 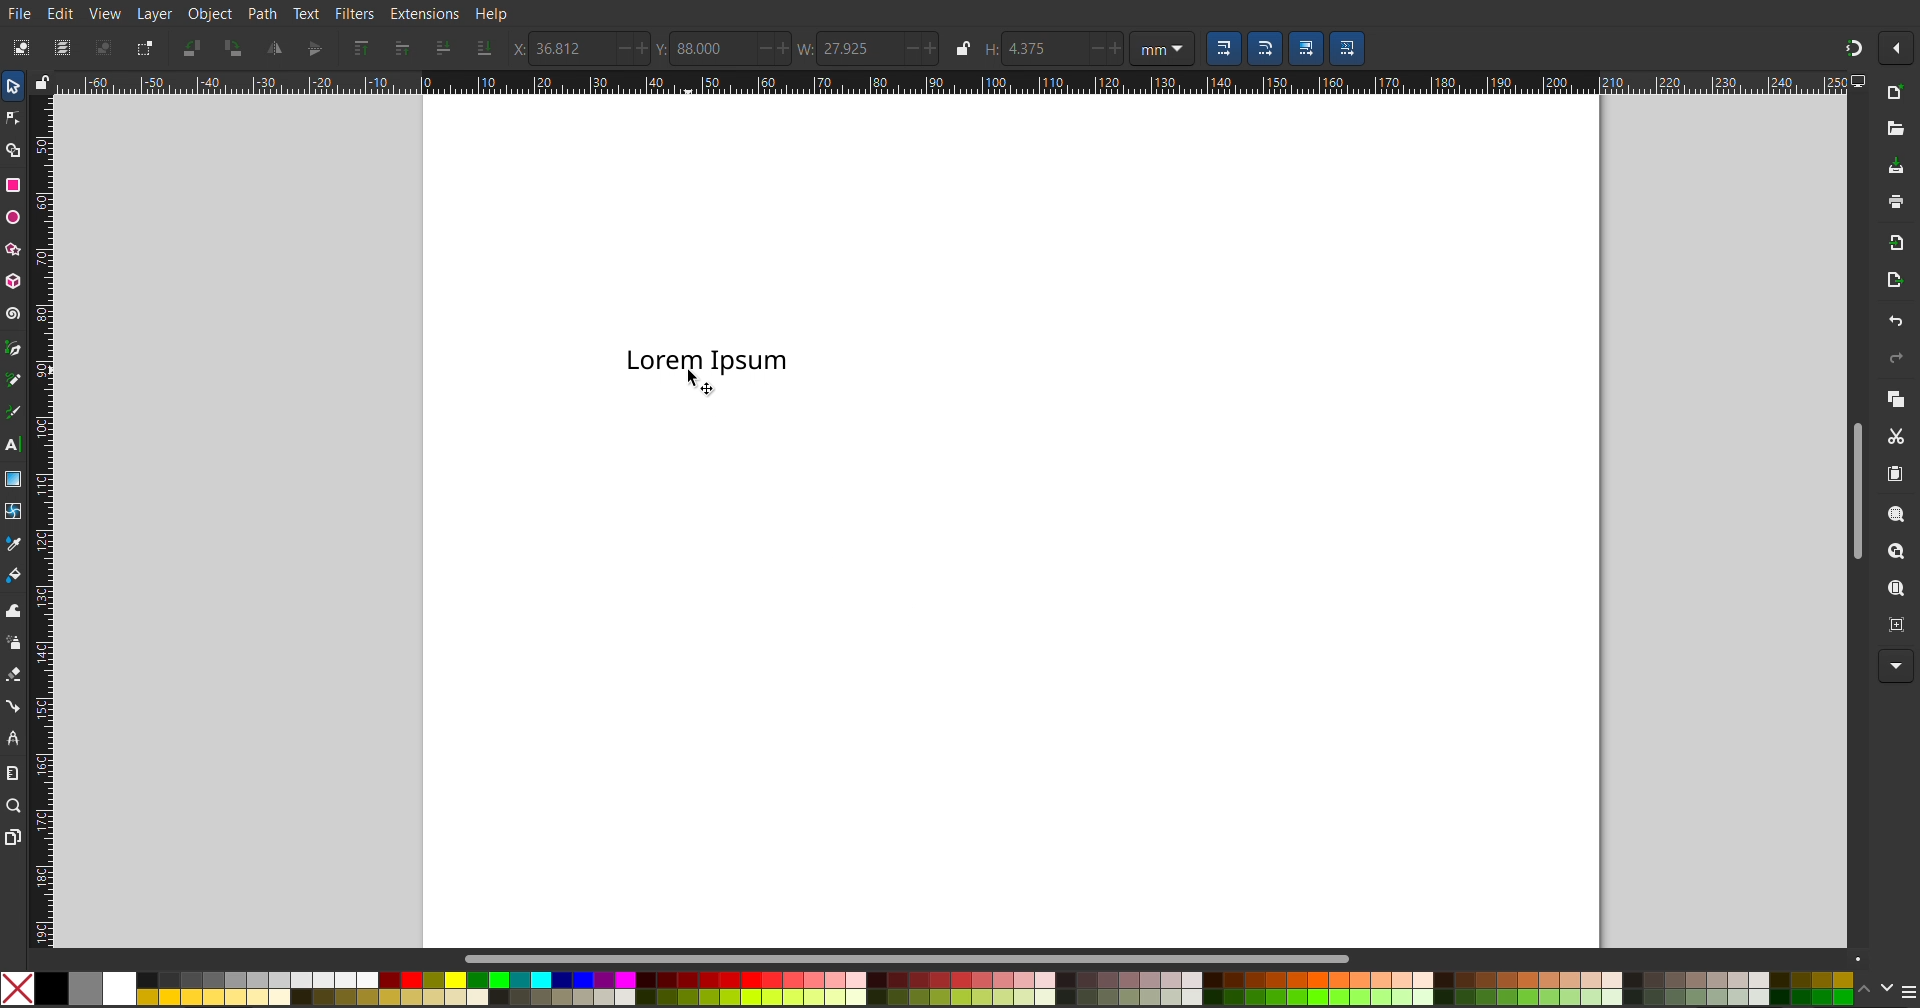 What do you see at coordinates (1894, 474) in the screenshot?
I see `Paste` at bounding box center [1894, 474].